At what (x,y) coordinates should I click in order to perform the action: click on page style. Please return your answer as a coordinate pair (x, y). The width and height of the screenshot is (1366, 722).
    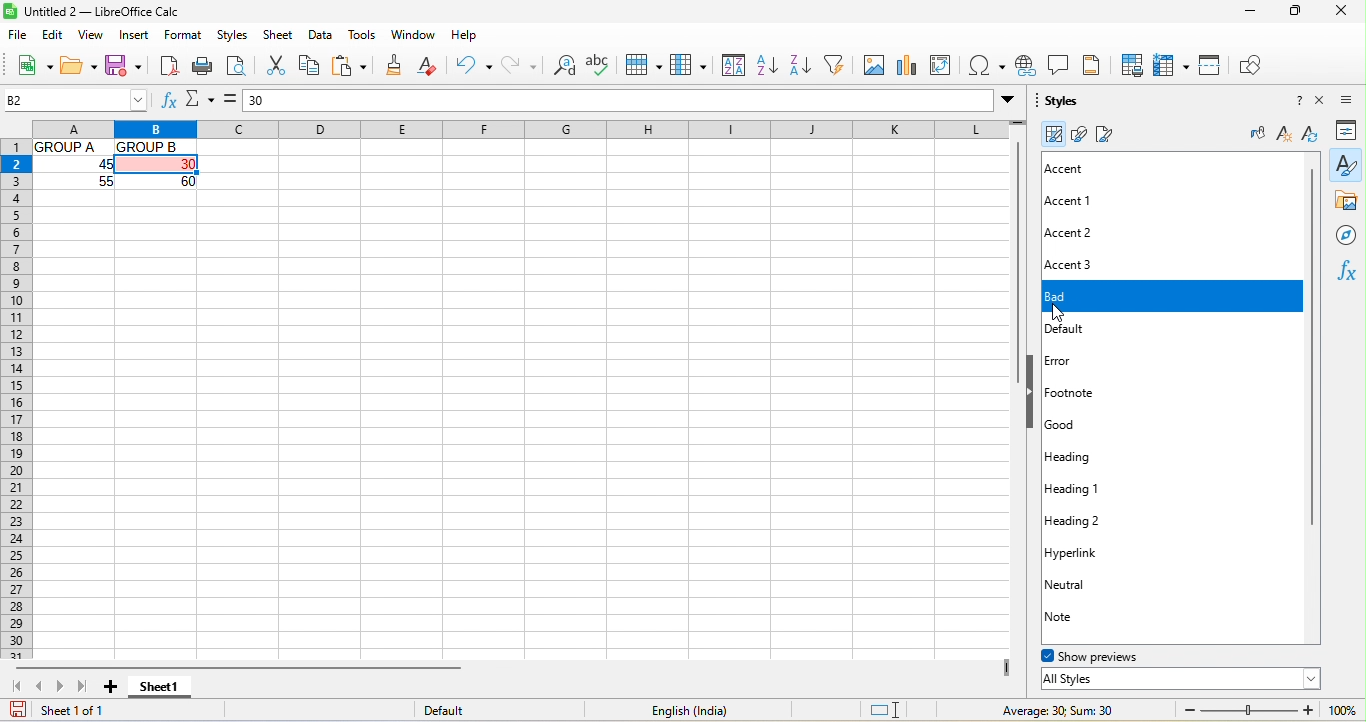
    Looking at the image, I should click on (1113, 134).